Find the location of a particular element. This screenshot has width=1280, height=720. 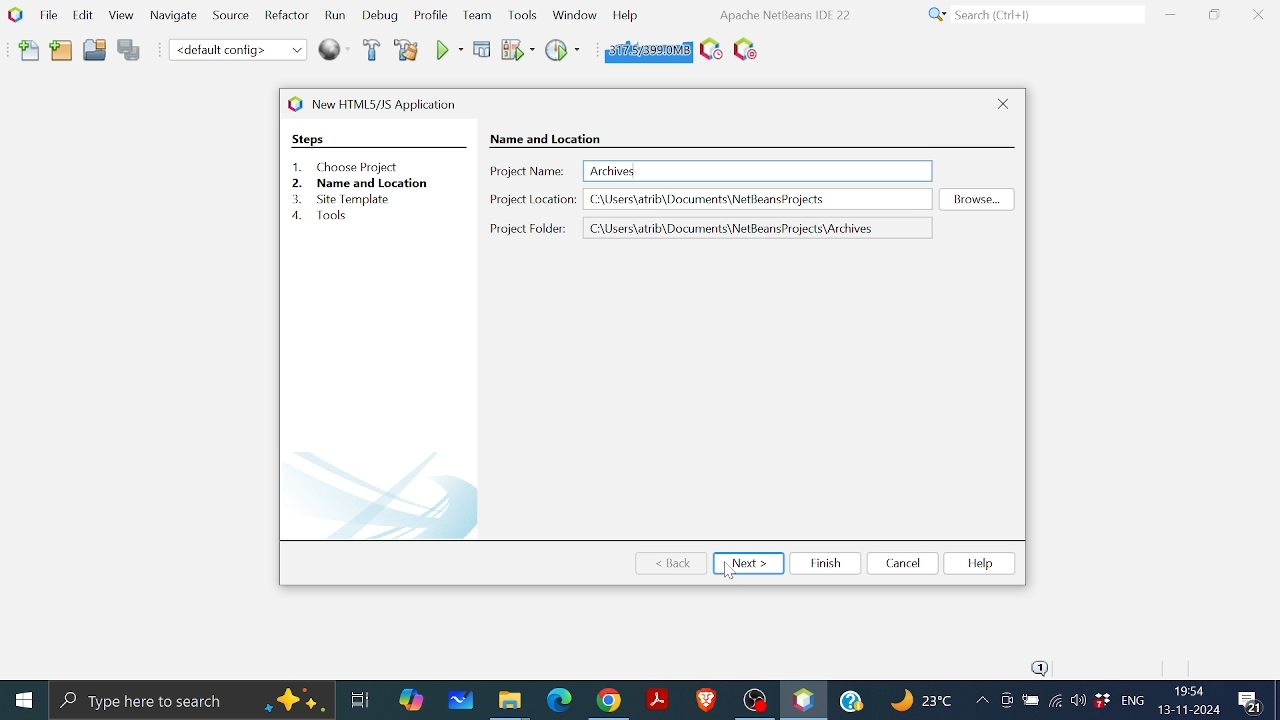

File is located at coordinates (46, 15).